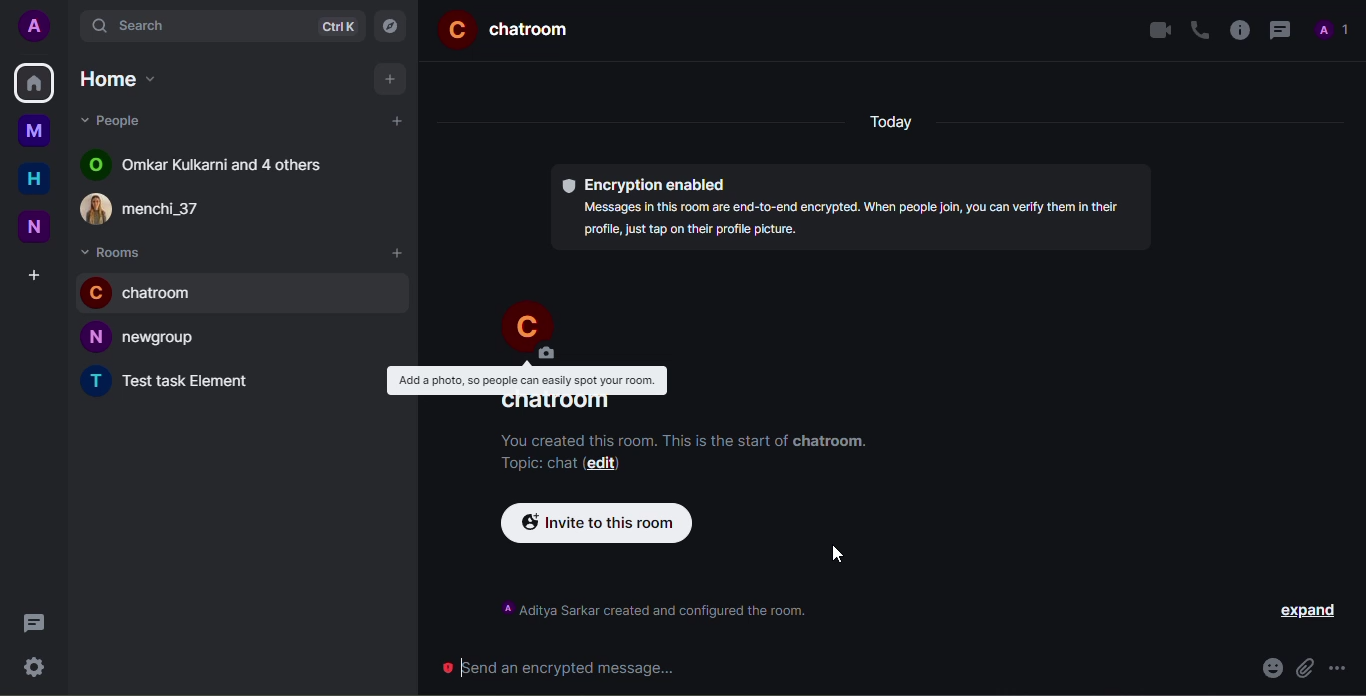 This screenshot has width=1366, height=696. What do you see at coordinates (152, 208) in the screenshot?
I see `(£) menchi_37` at bounding box center [152, 208].